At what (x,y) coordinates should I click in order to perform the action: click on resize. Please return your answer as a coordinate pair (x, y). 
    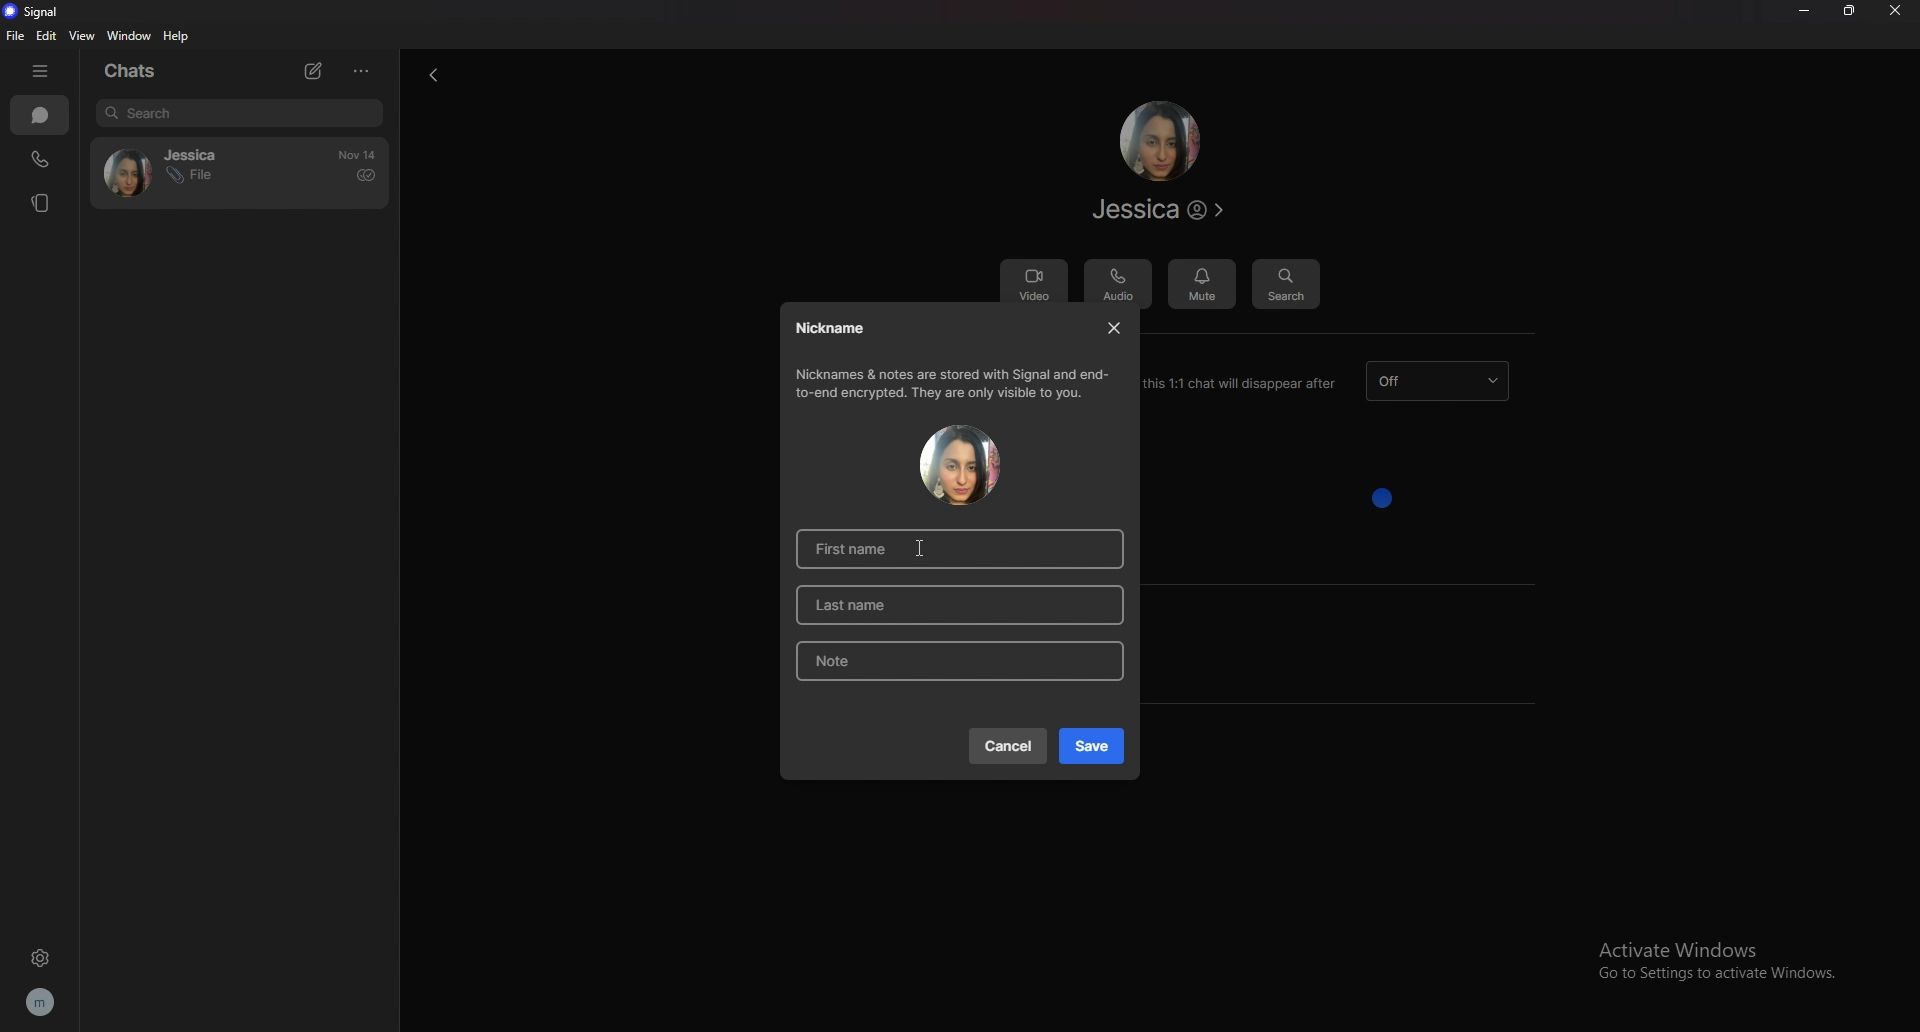
    Looking at the image, I should click on (1856, 13).